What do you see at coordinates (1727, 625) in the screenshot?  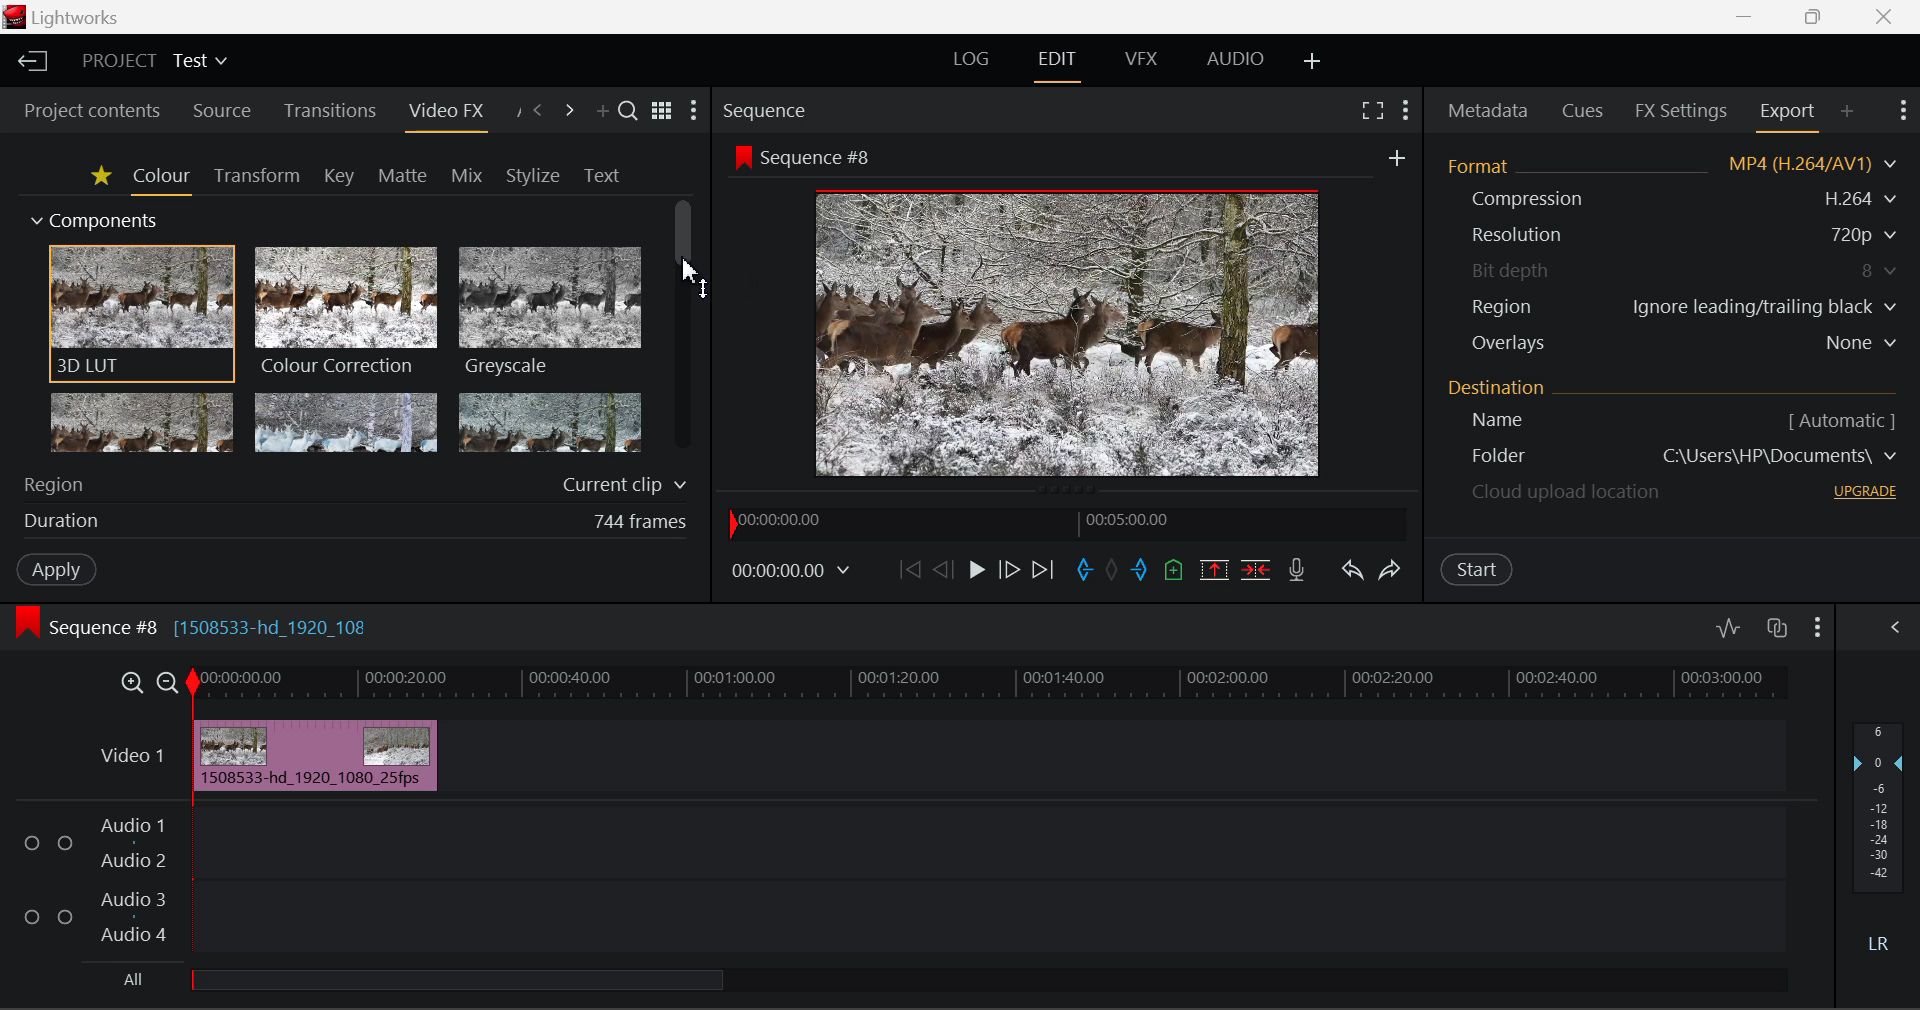 I see `Toggle audio levels editing` at bounding box center [1727, 625].